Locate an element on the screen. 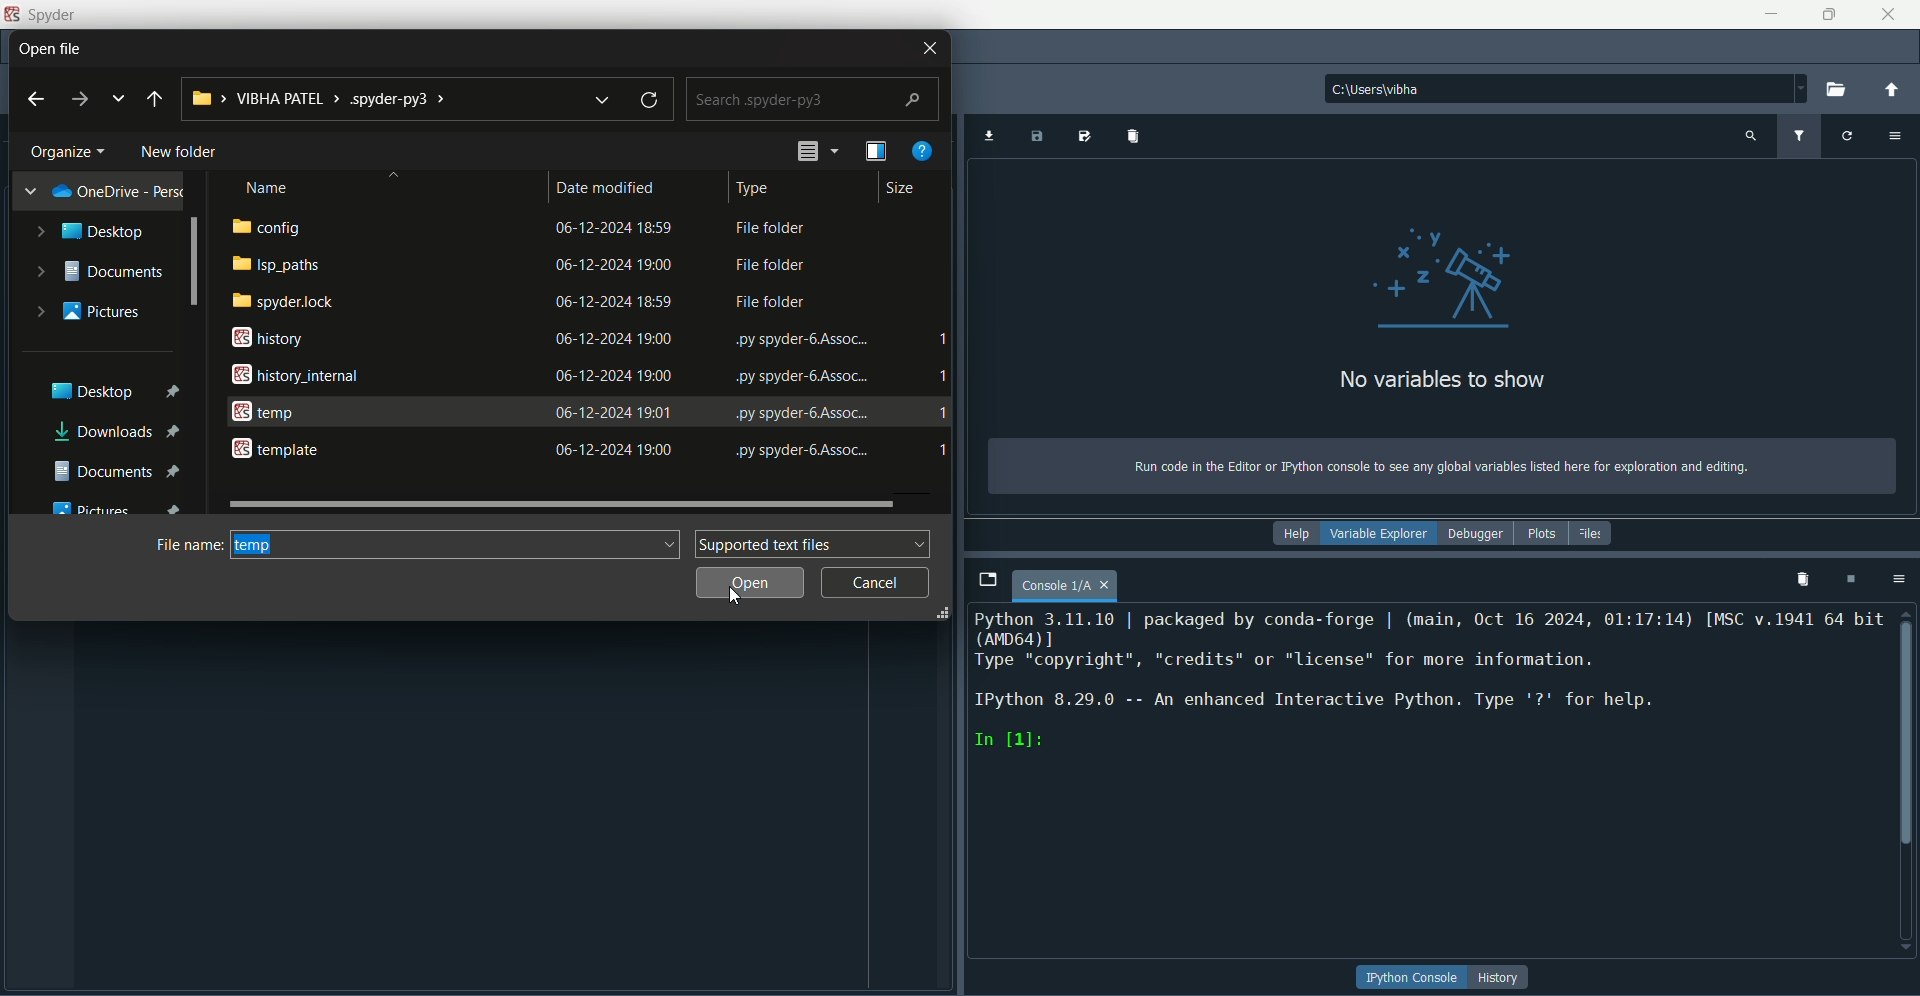 The height and width of the screenshot is (996, 1920). text is located at coordinates (801, 412).